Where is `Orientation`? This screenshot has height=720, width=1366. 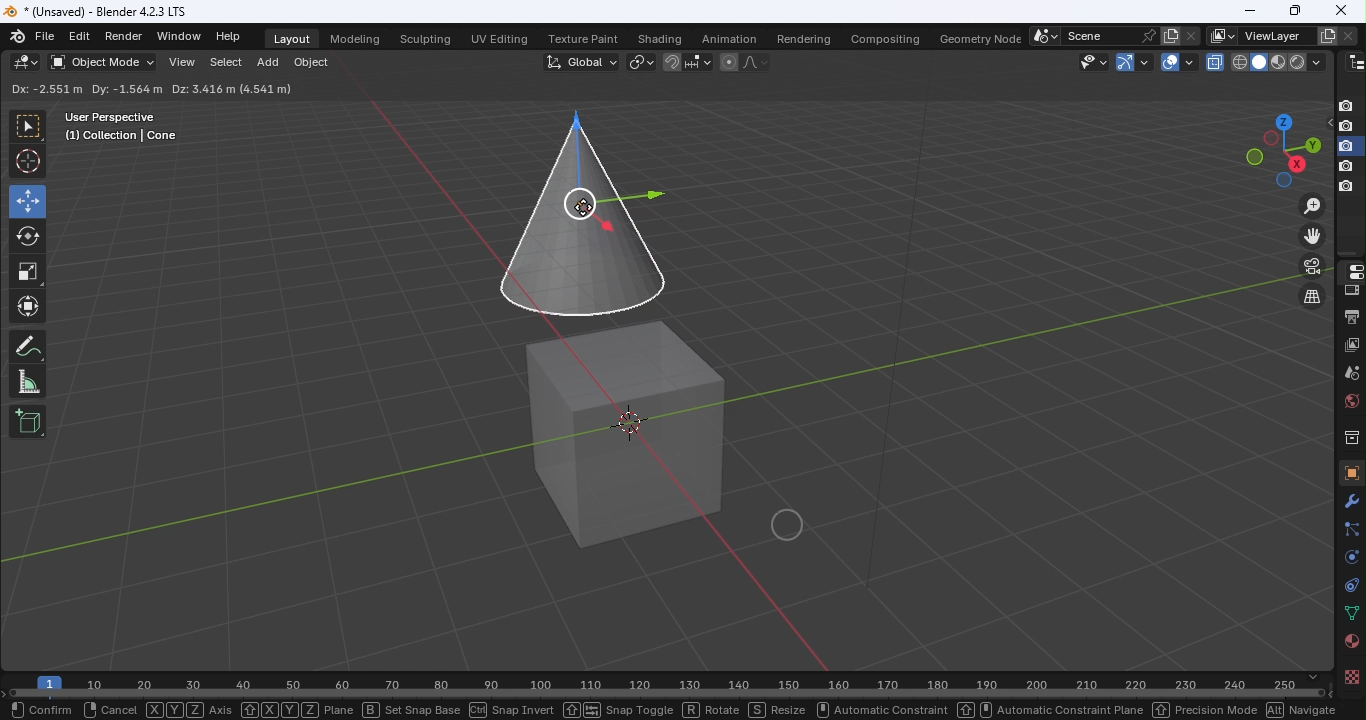
Orientation is located at coordinates (36, 89).